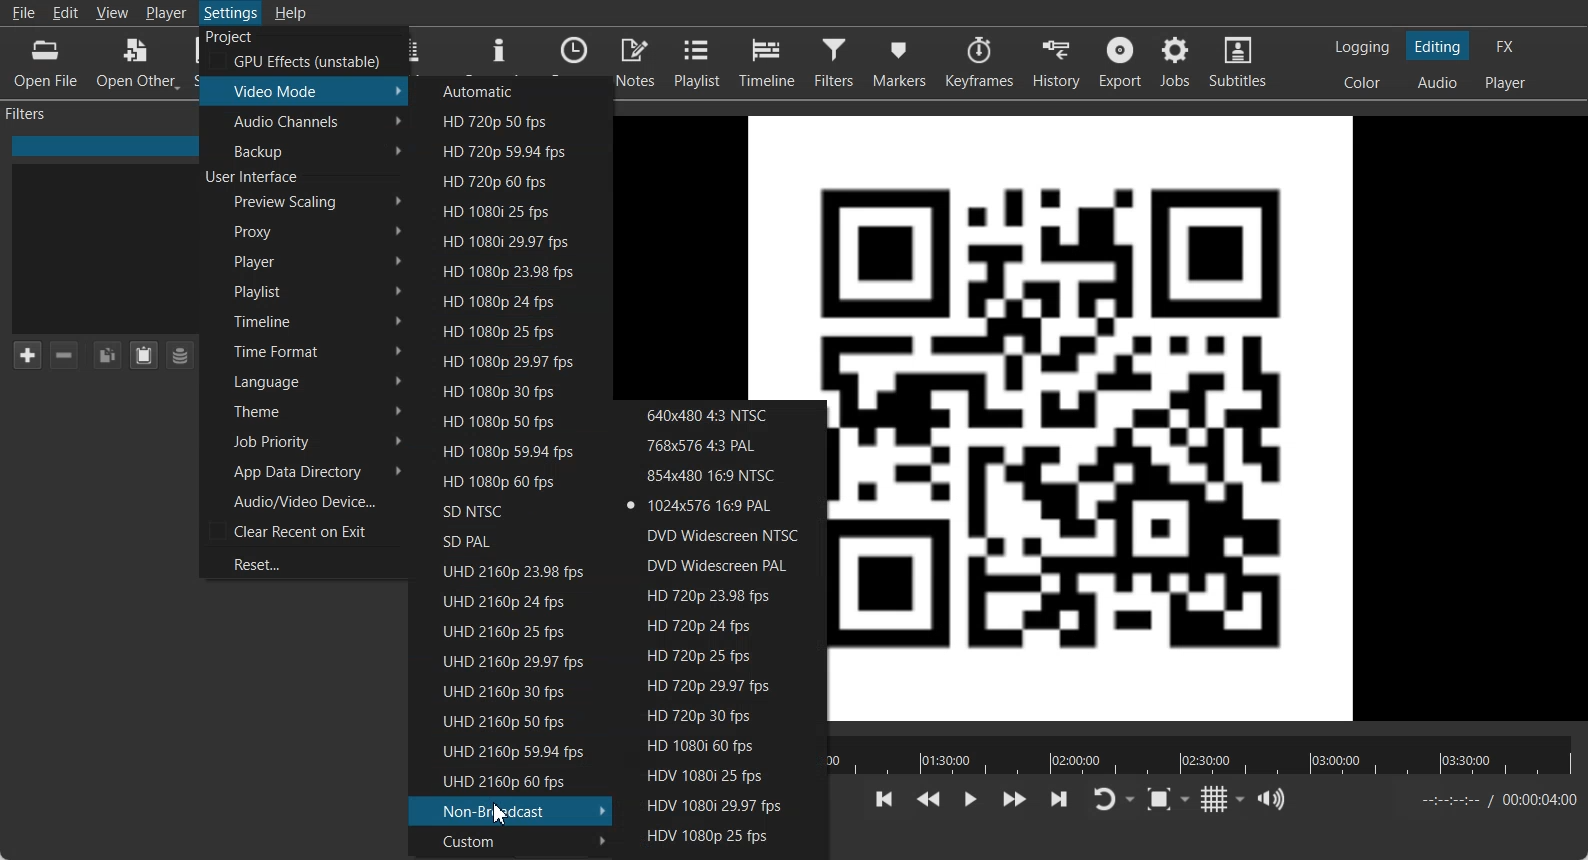 The width and height of the screenshot is (1588, 860). What do you see at coordinates (721, 534) in the screenshot?
I see `DVD Widescreen NTSC` at bounding box center [721, 534].